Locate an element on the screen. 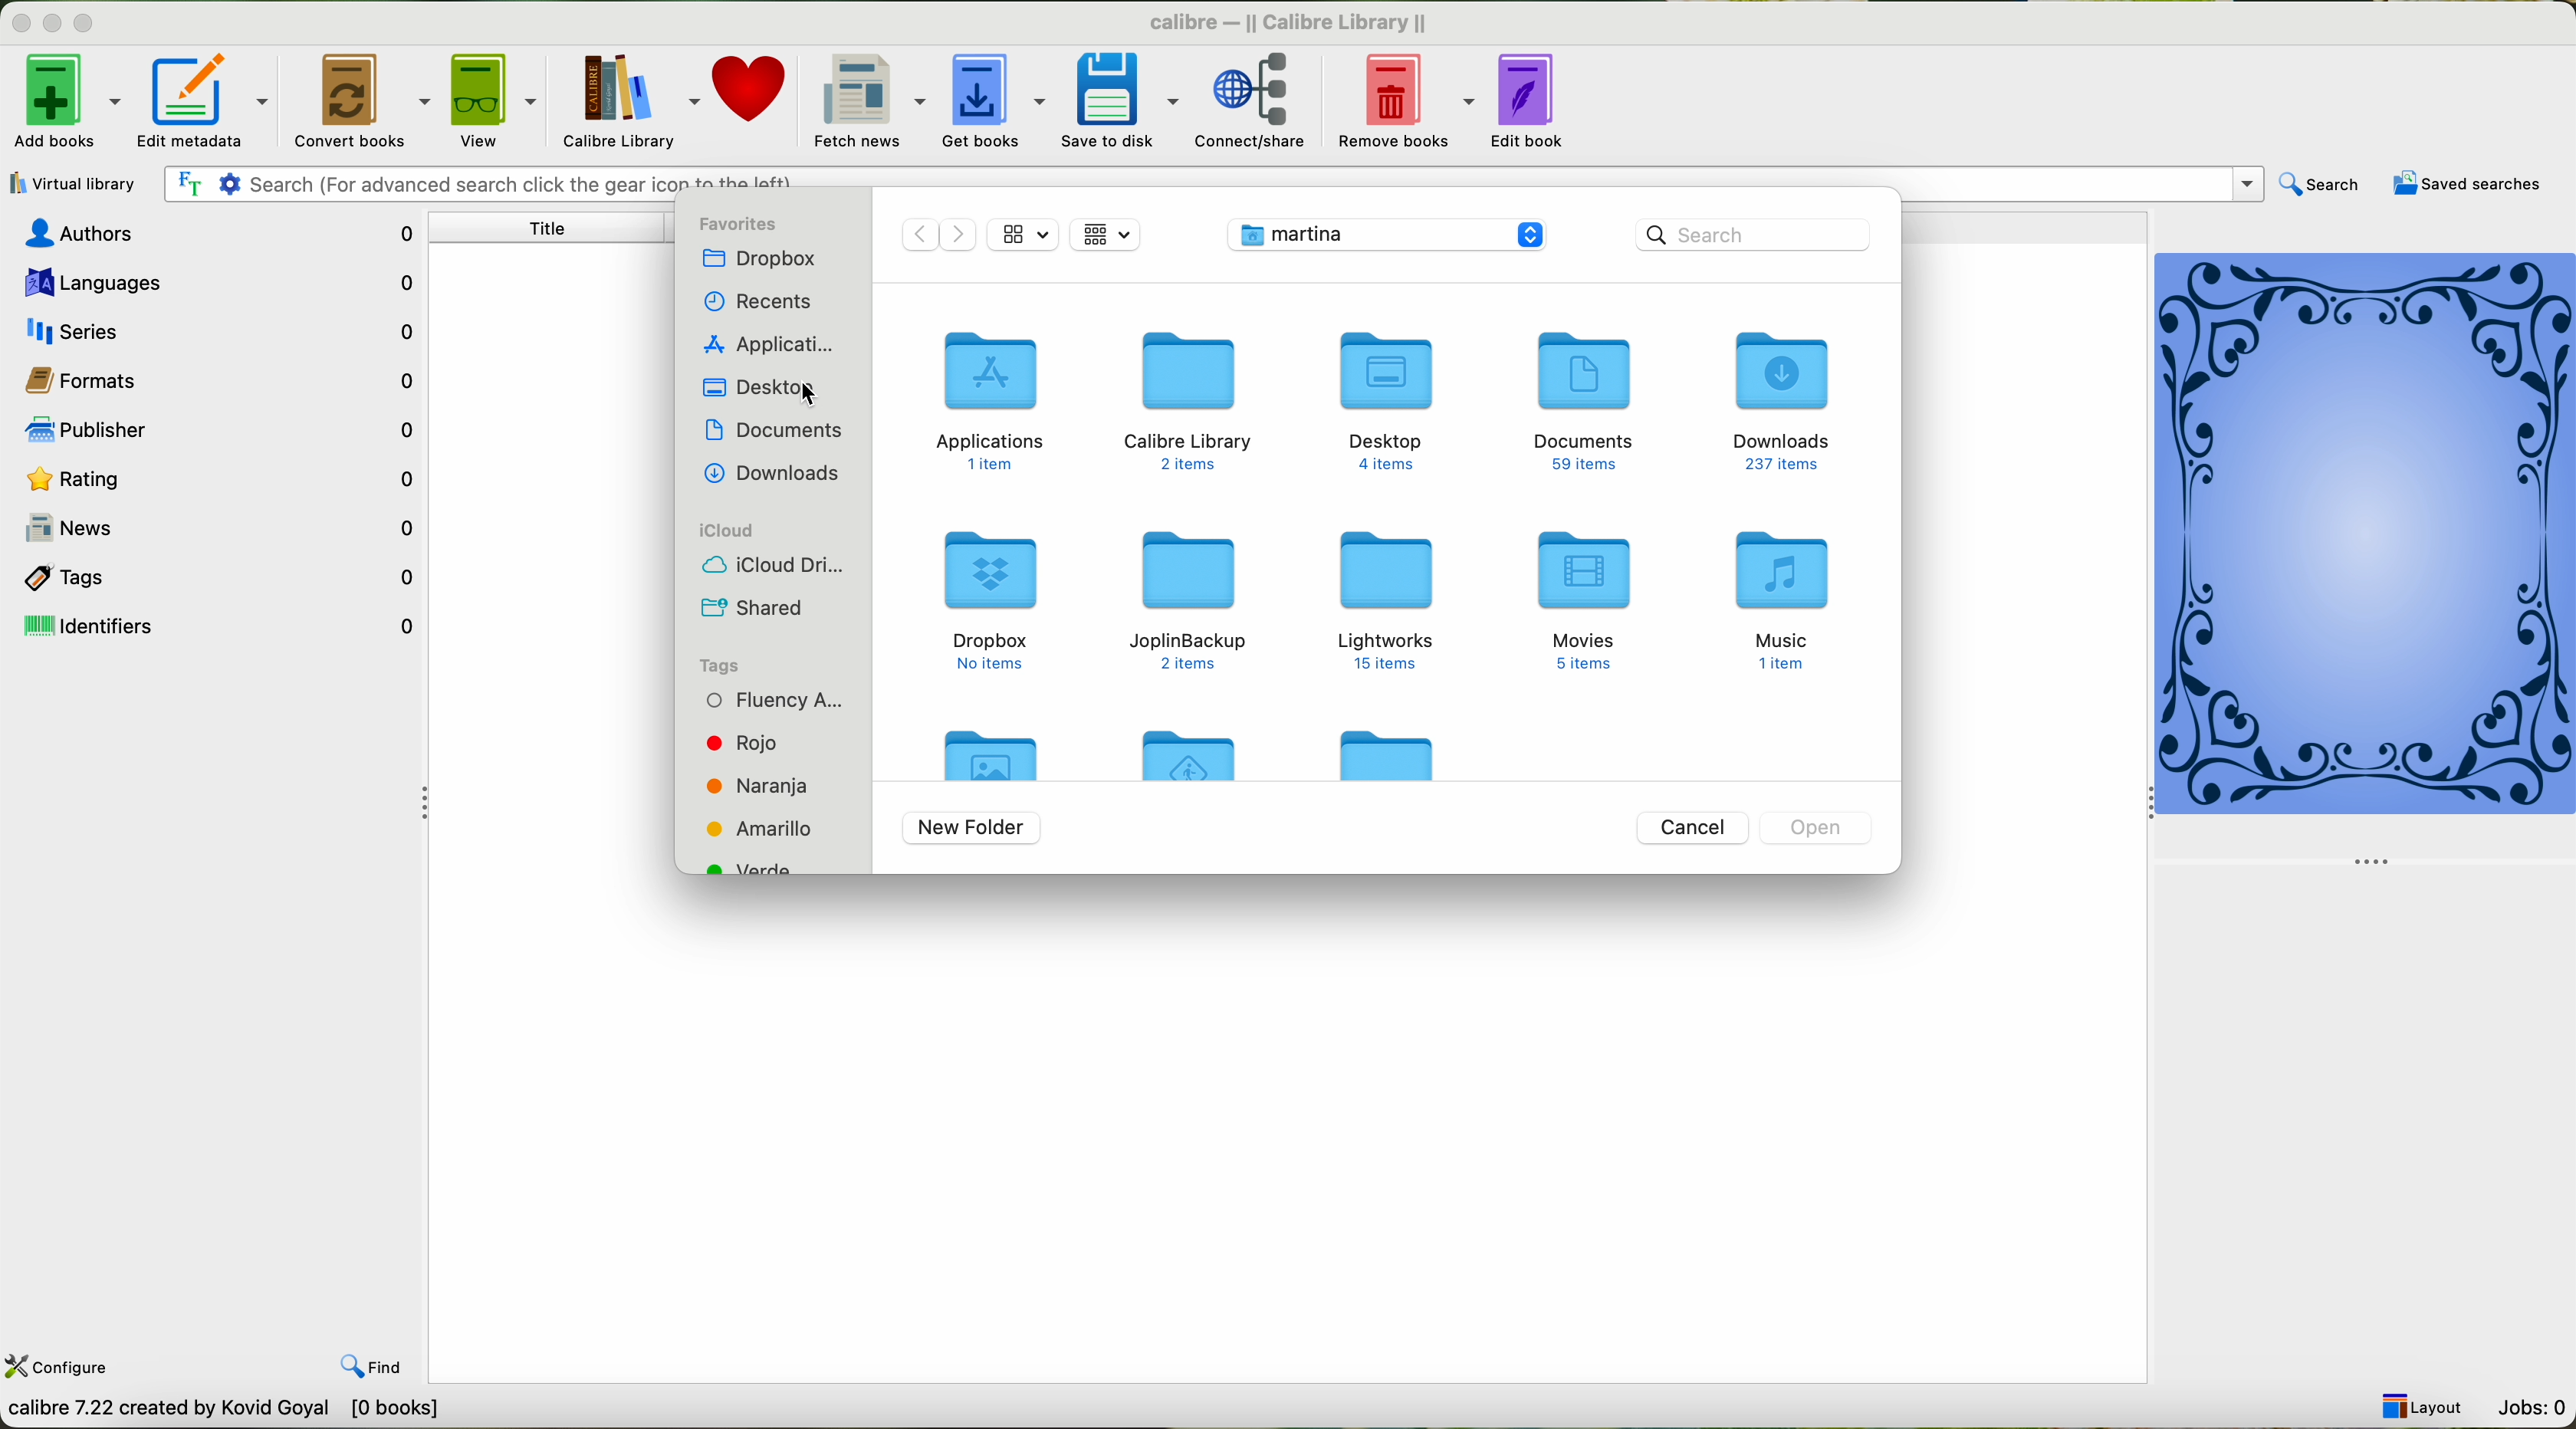 Image resolution: width=2576 pixels, height=1429 pixels. calibre library is located at coordinates (626, 101).